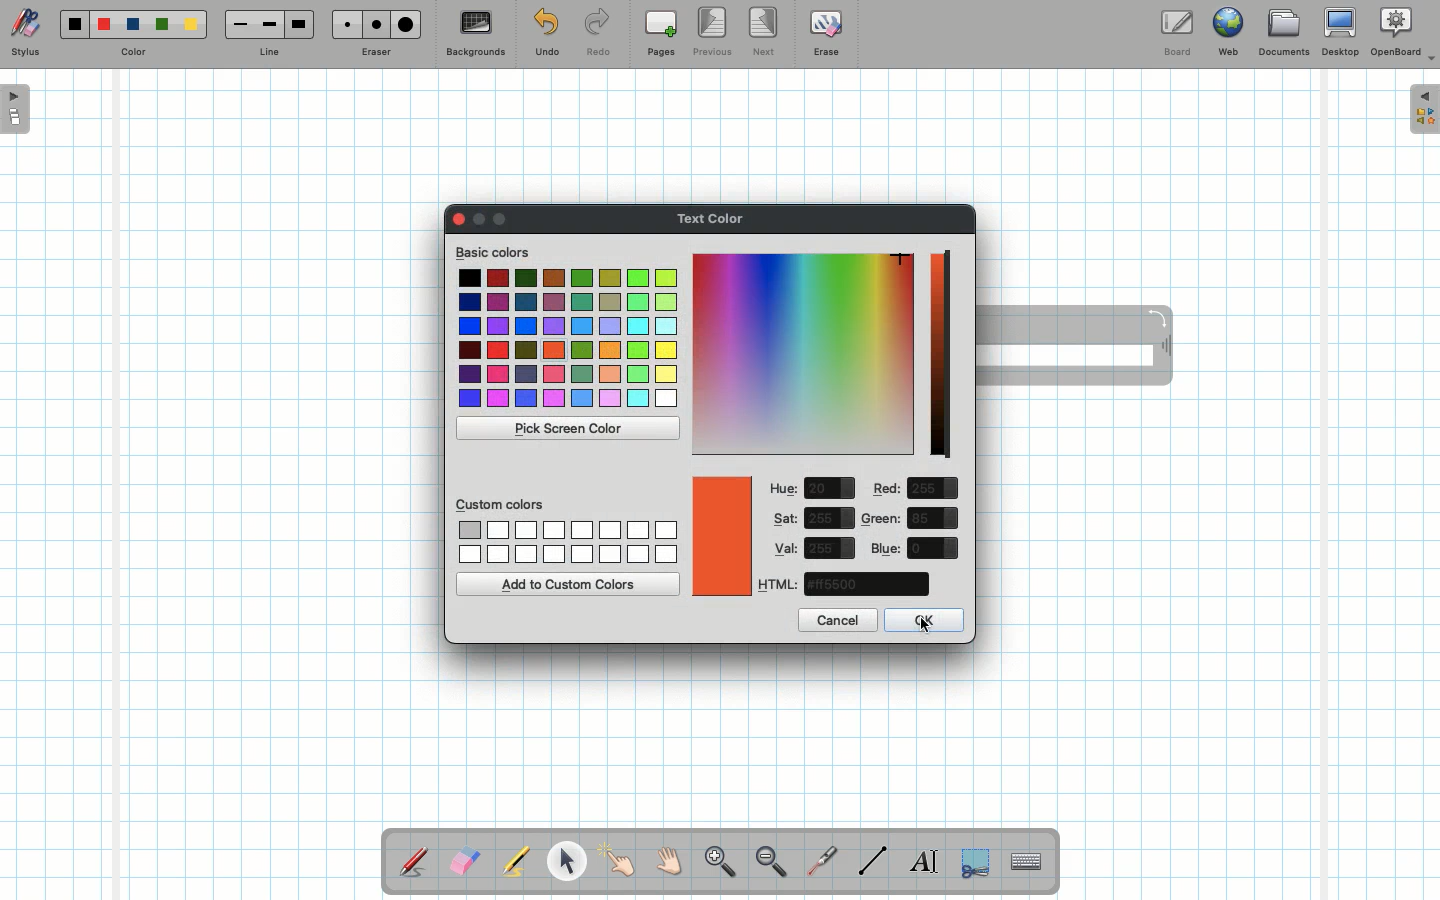  Describe the element at coordinates (1227, 36) in the screenshot. I see `Web` at that location.